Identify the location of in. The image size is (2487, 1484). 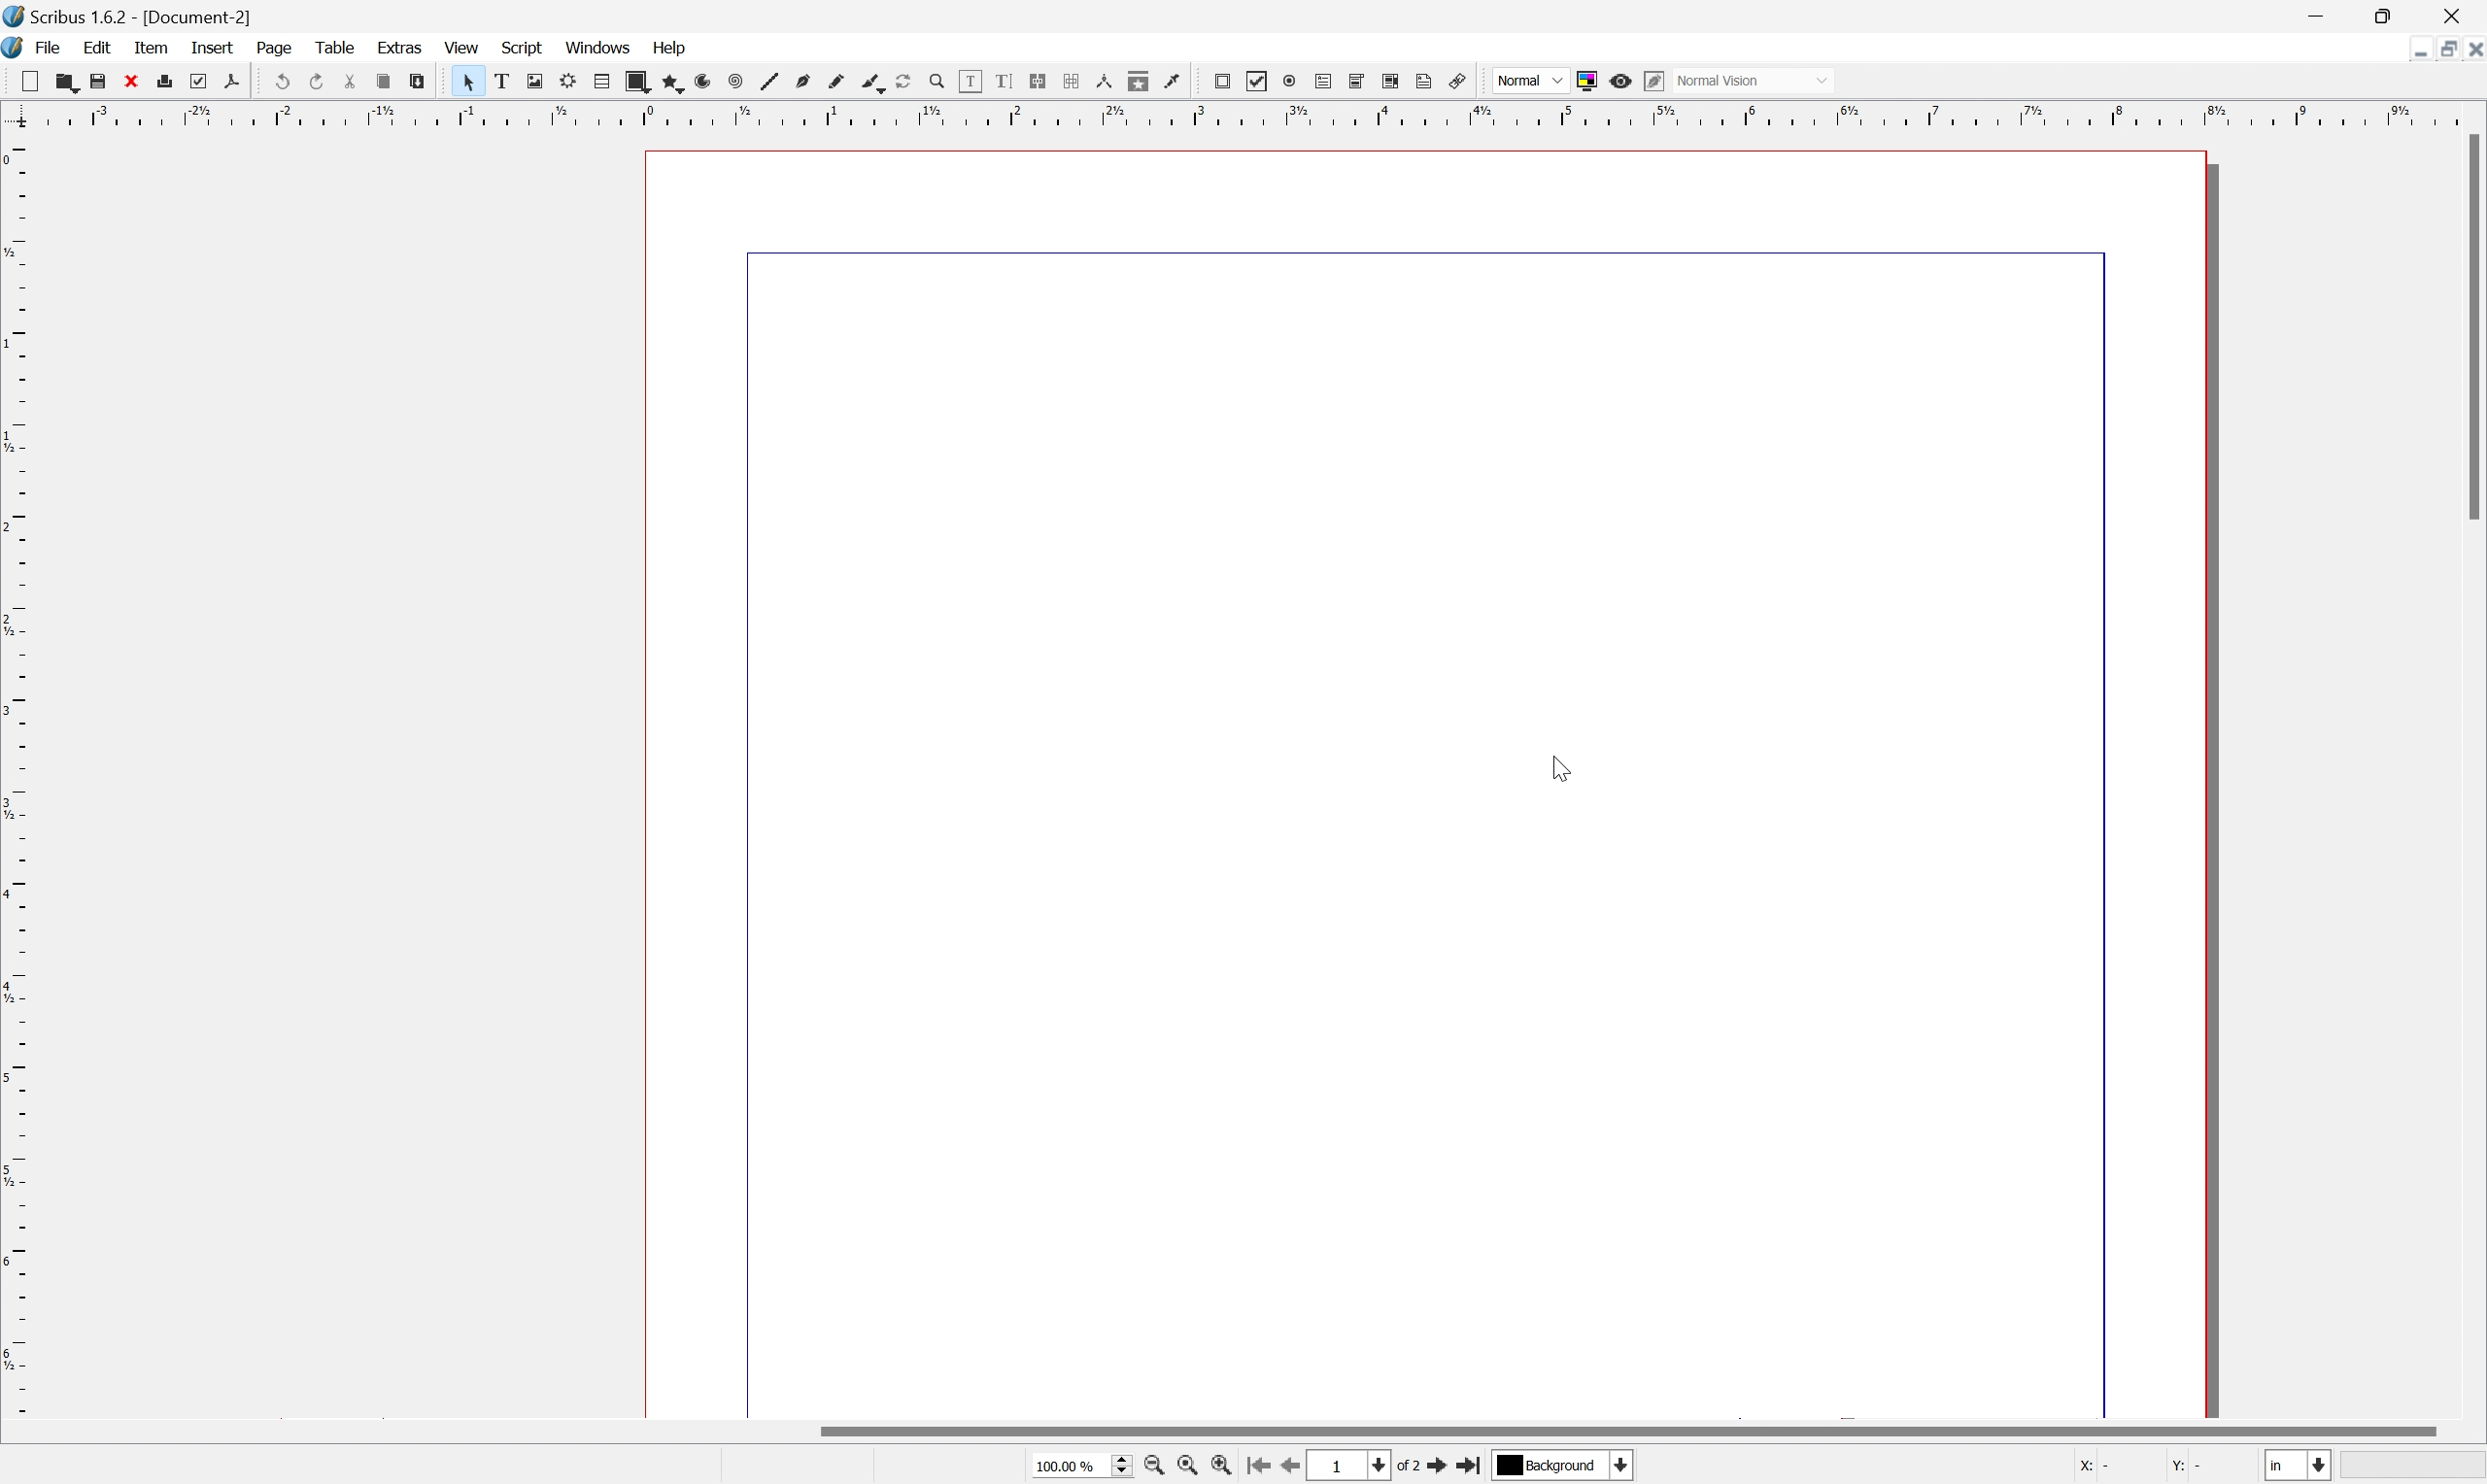
(2301, 1468).